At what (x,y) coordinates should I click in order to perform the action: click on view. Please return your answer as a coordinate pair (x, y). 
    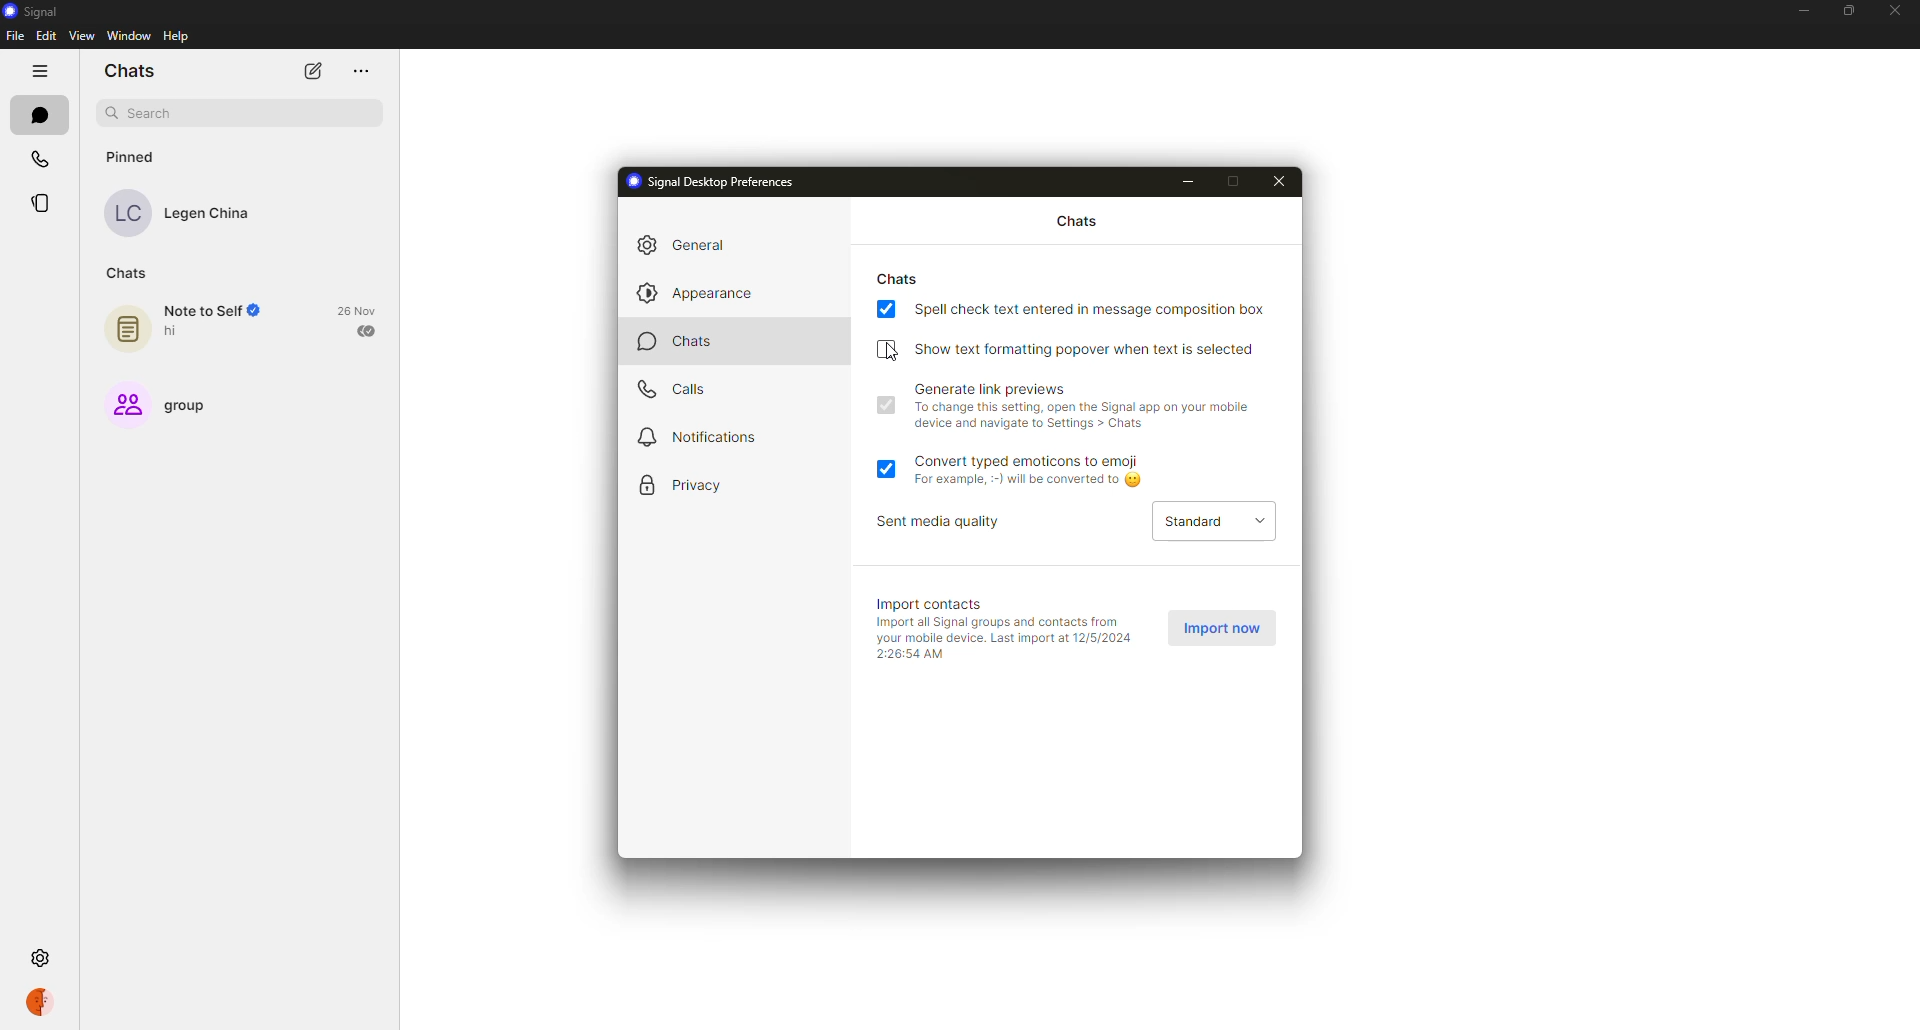
    Looking at the image, I should click on (82, 36).